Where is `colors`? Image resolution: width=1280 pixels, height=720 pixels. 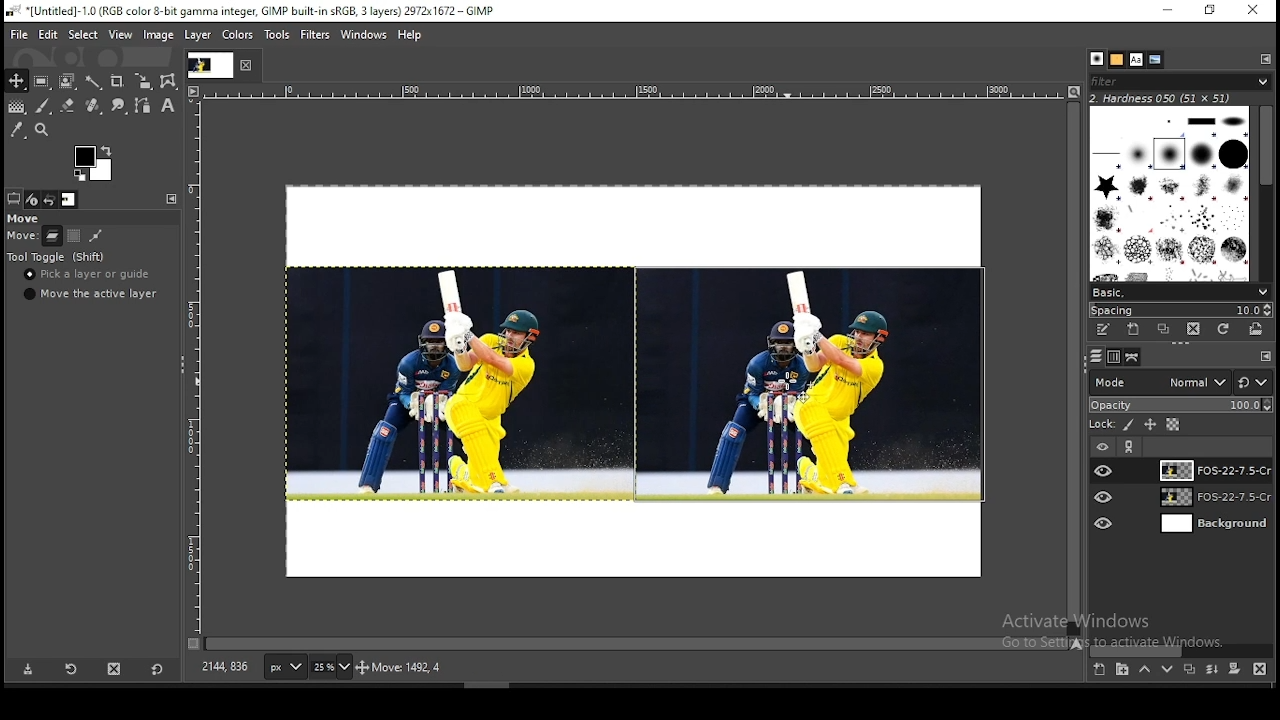
colors is located at coordinates (93, 163).